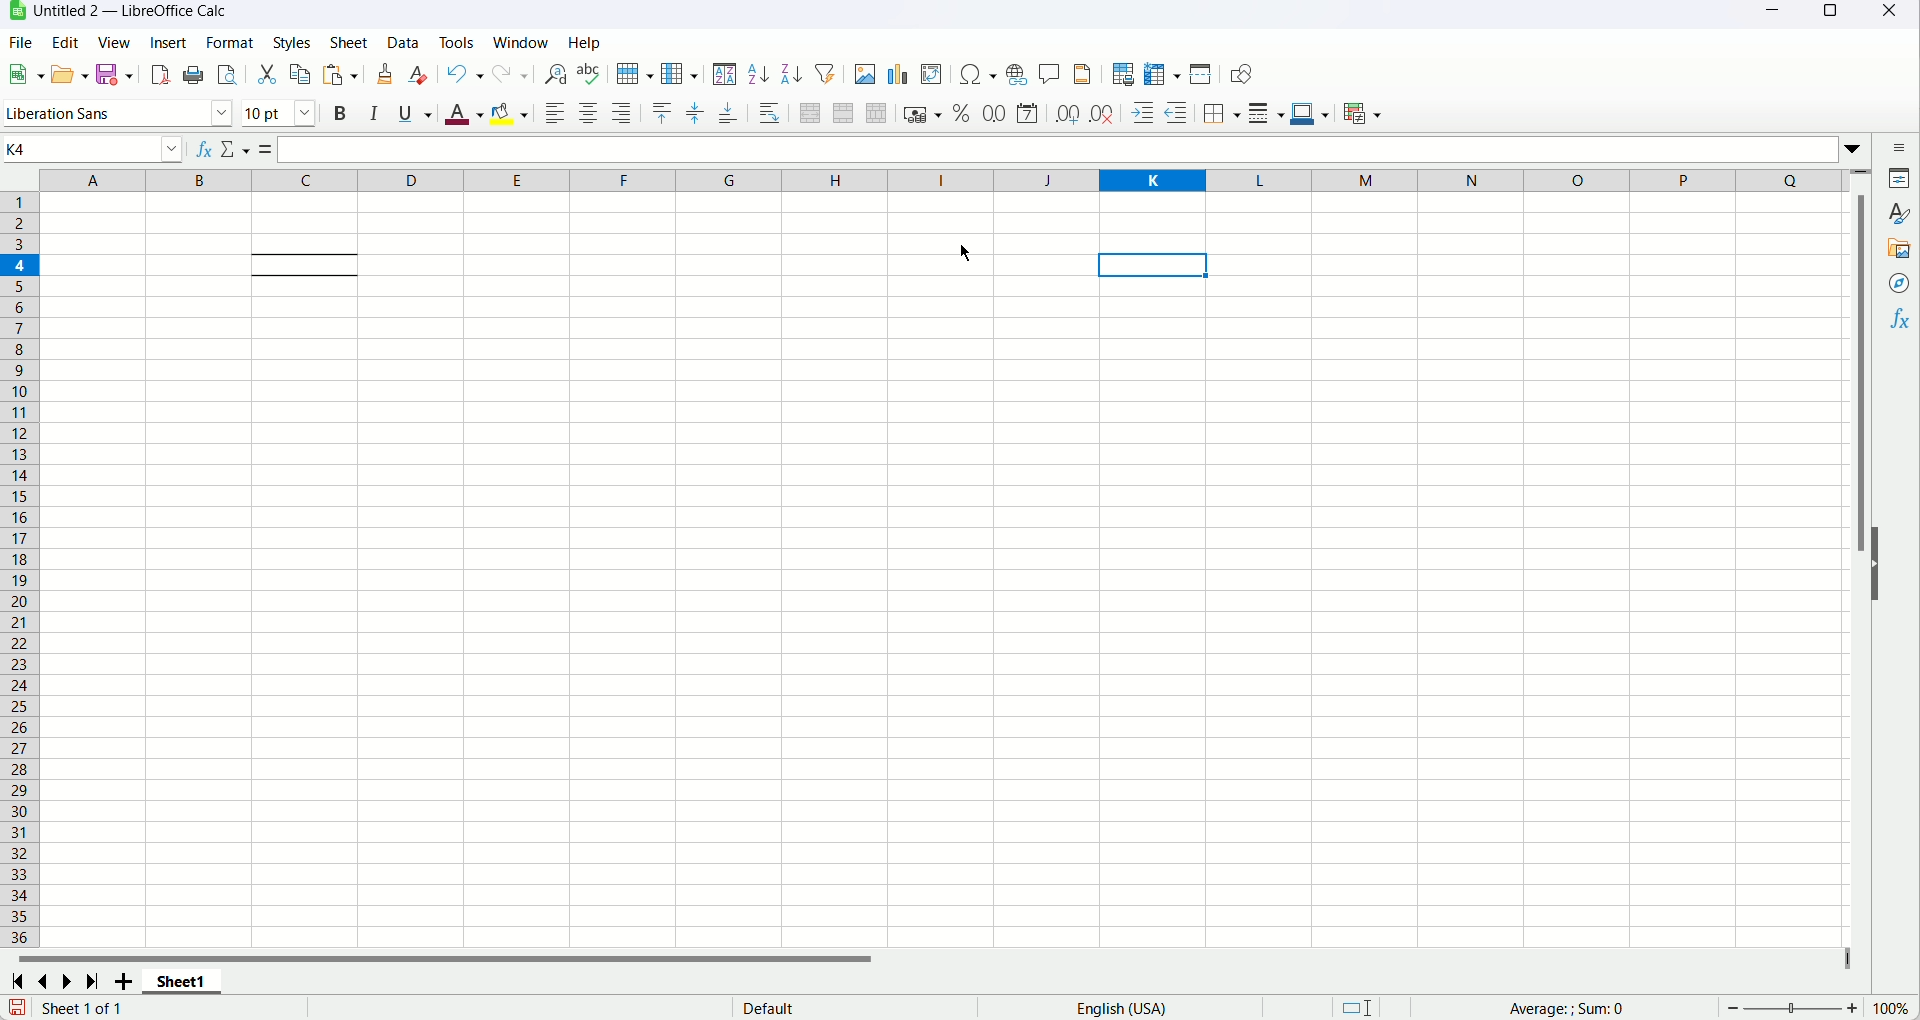 This screenshot has height=1020, width=1920. What do you see at coordinates (696, 113) in the screenshot?
I see `Center vertically` at bounding box center [696, 113].